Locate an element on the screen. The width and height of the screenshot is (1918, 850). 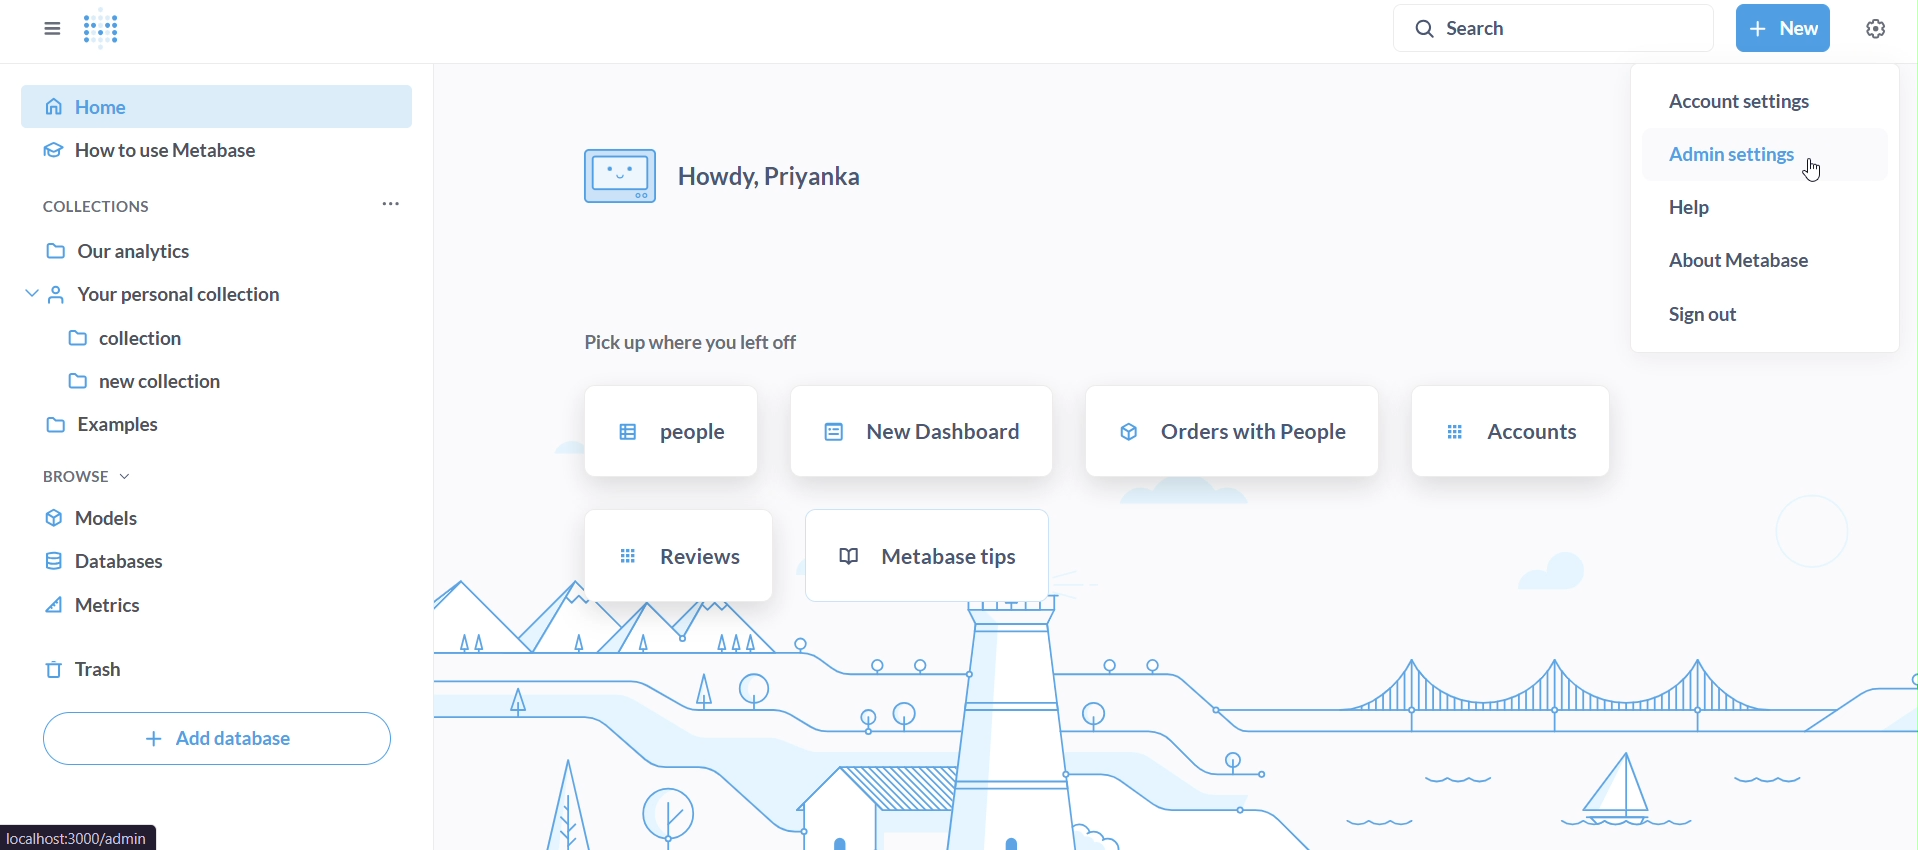
metabase tips is located at coordinates (930, 553).